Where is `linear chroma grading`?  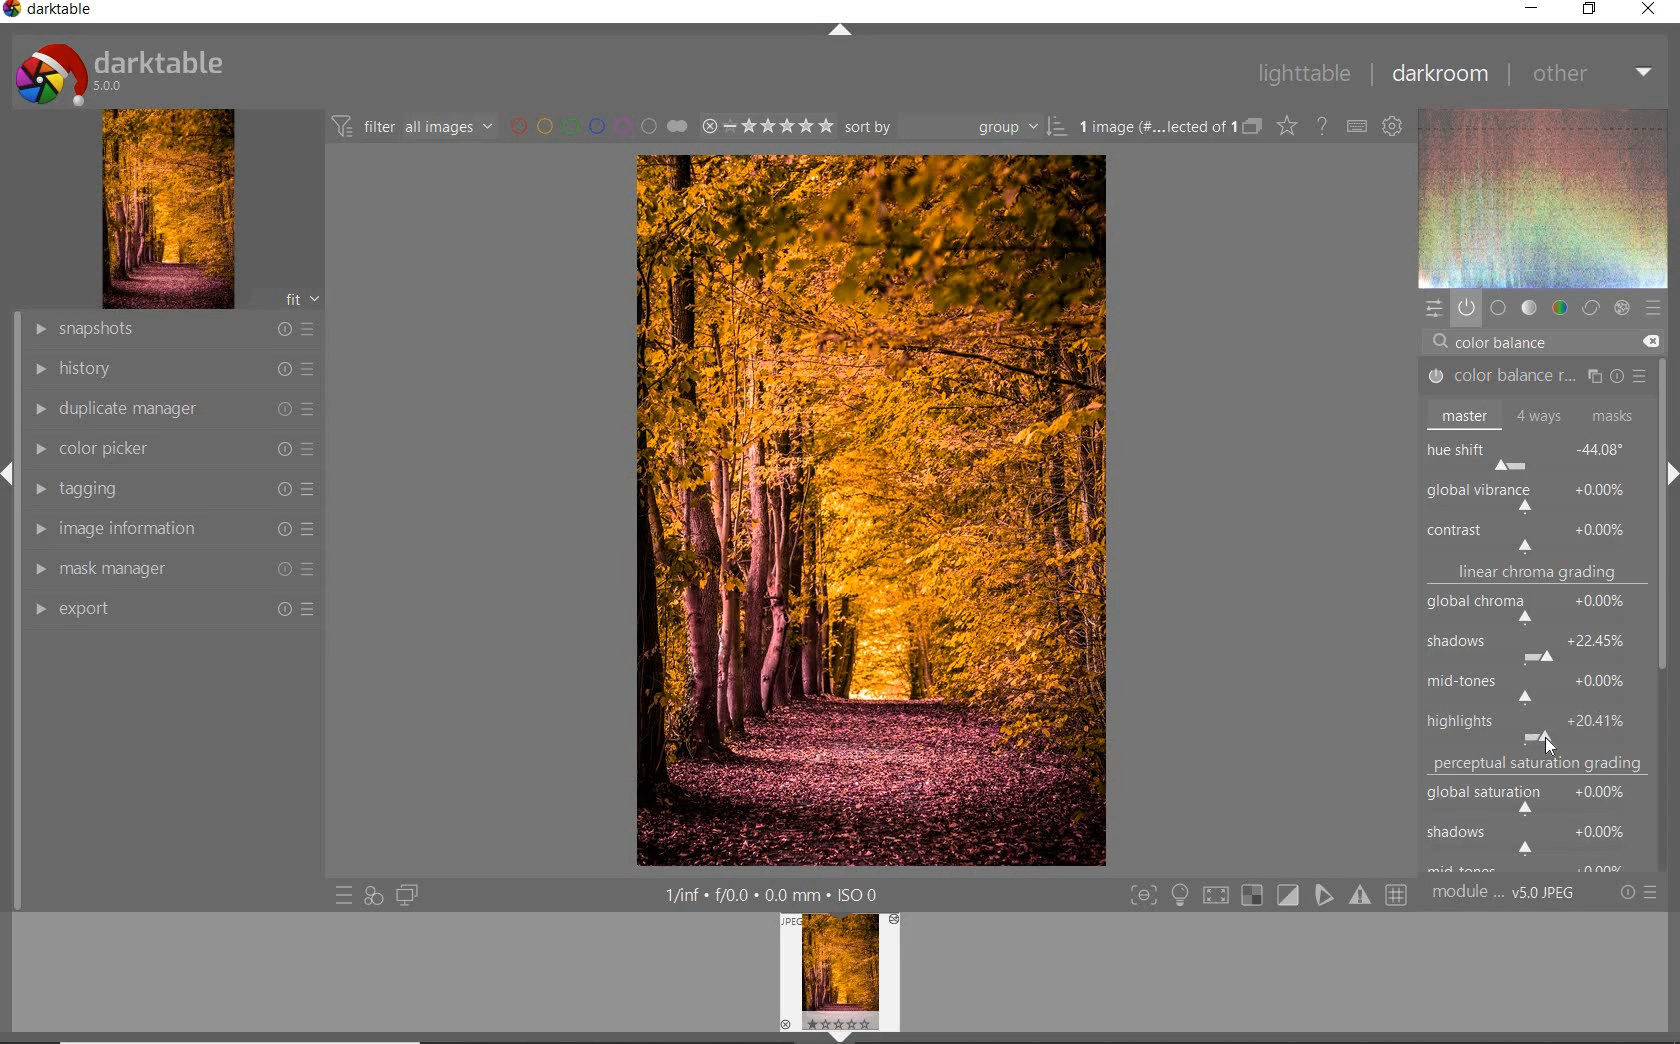 linear chroma grading is located at coordinates (1536, 576).